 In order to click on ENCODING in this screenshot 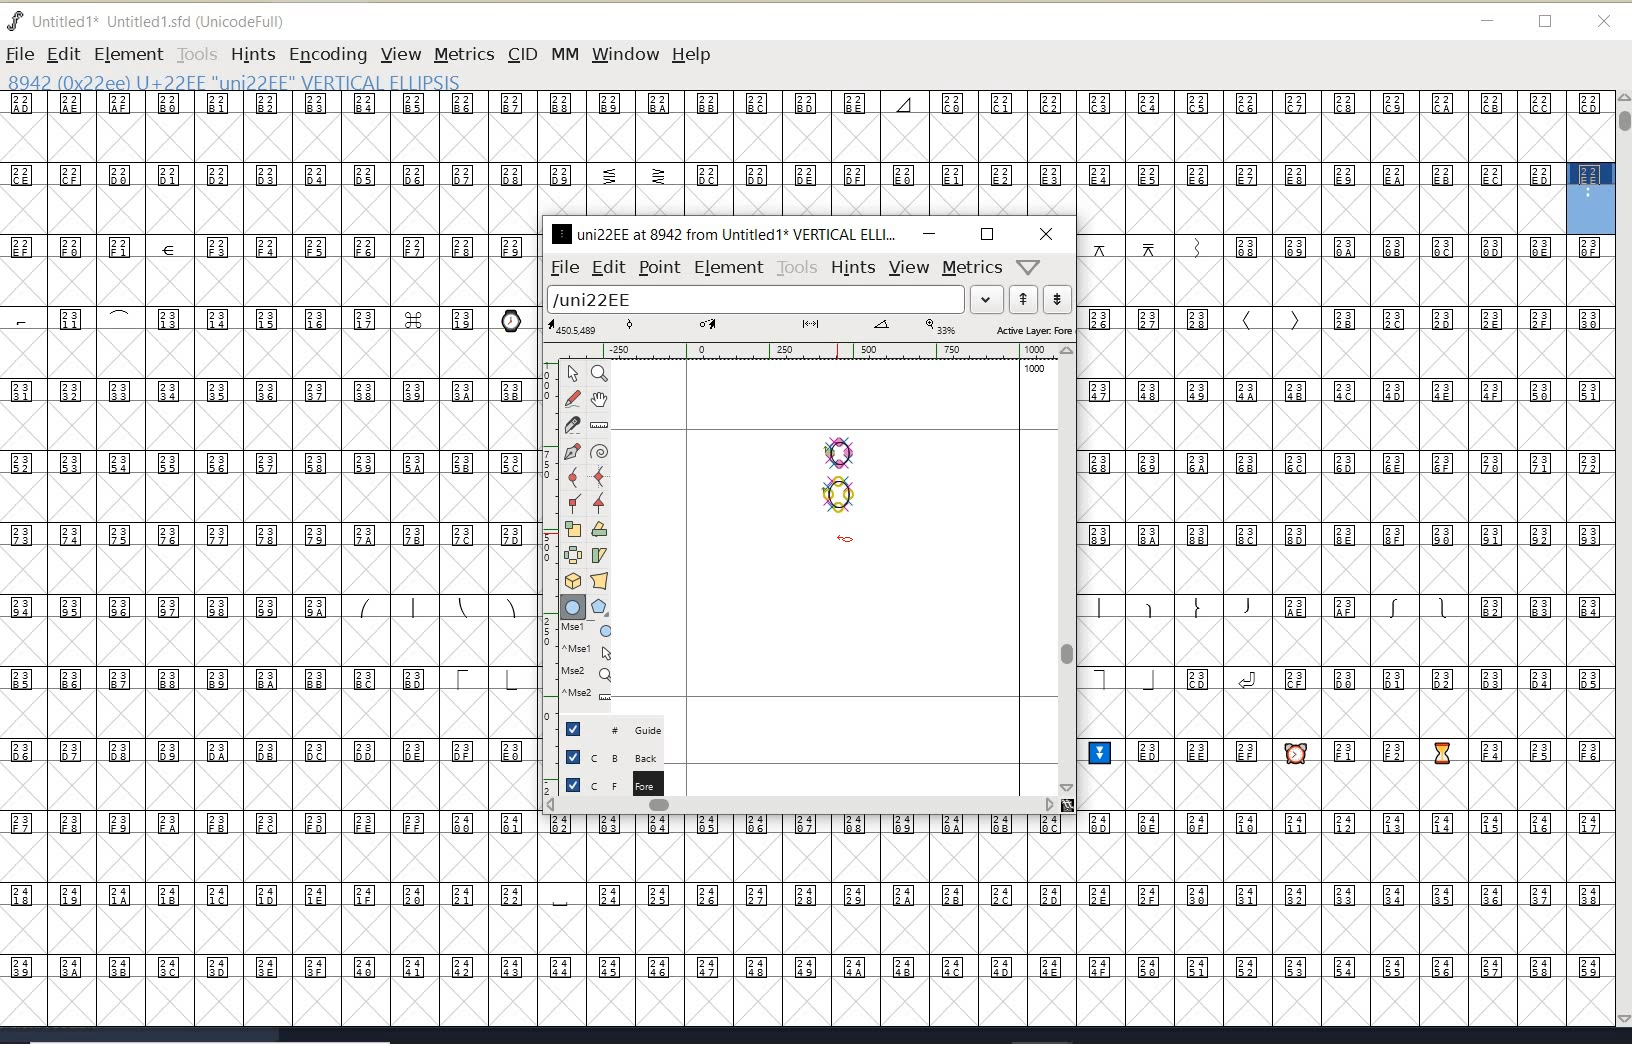, I will do `click(328, 55)`.